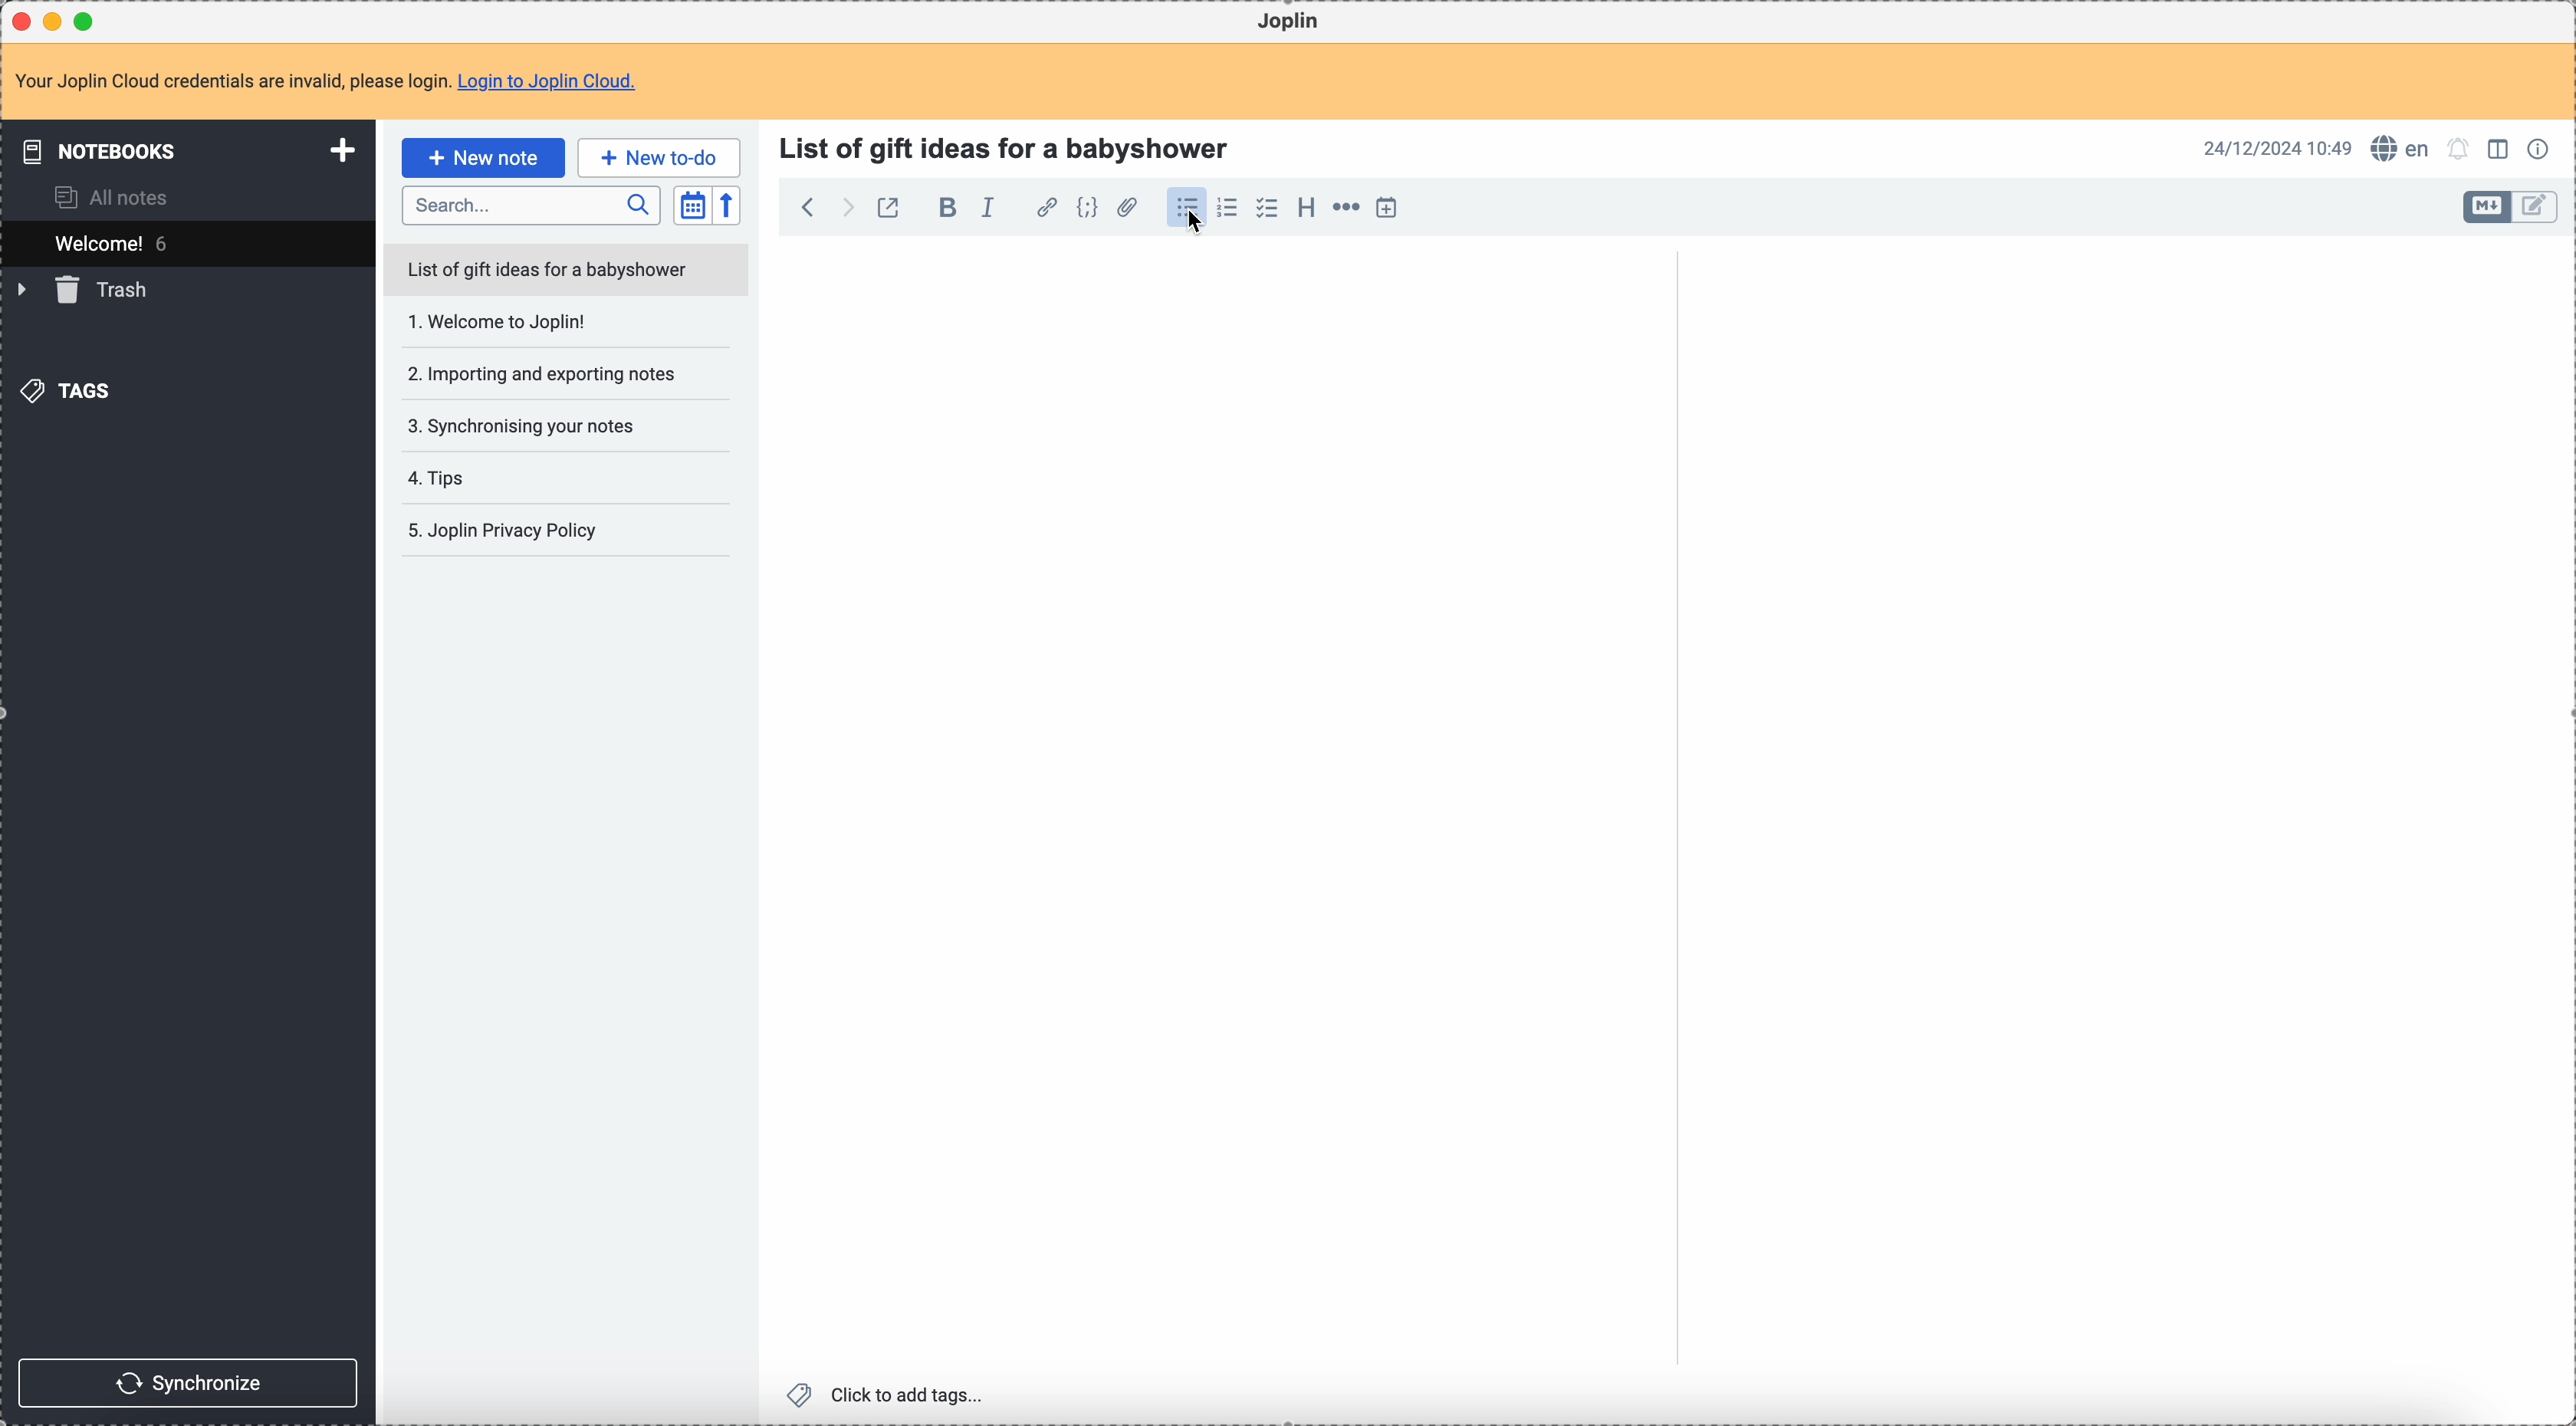 This screenshot has width=2576, height=1426. Describe the element at coordinates (509, 534) in the screenshot. I see `joplin privacy policy` at that location.